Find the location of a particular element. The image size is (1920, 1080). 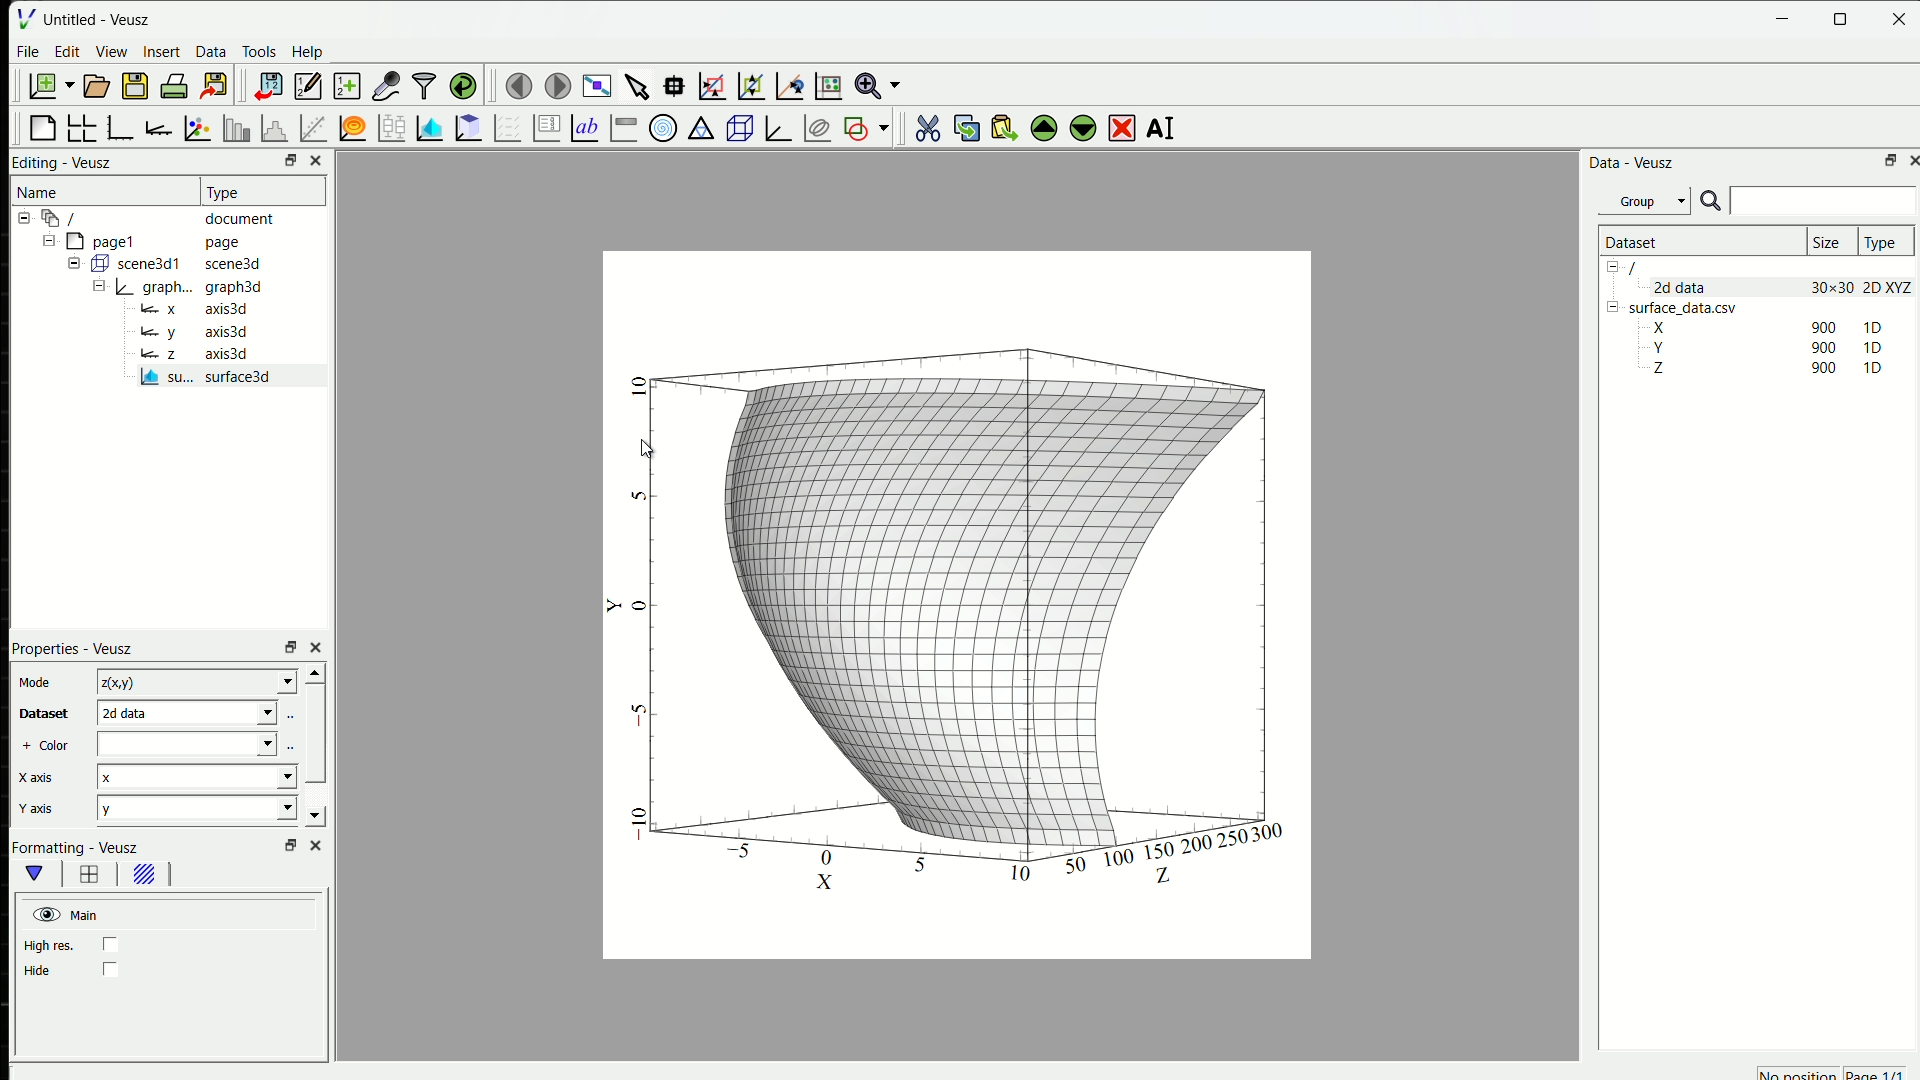

new document is located at coordinates (52, 85).